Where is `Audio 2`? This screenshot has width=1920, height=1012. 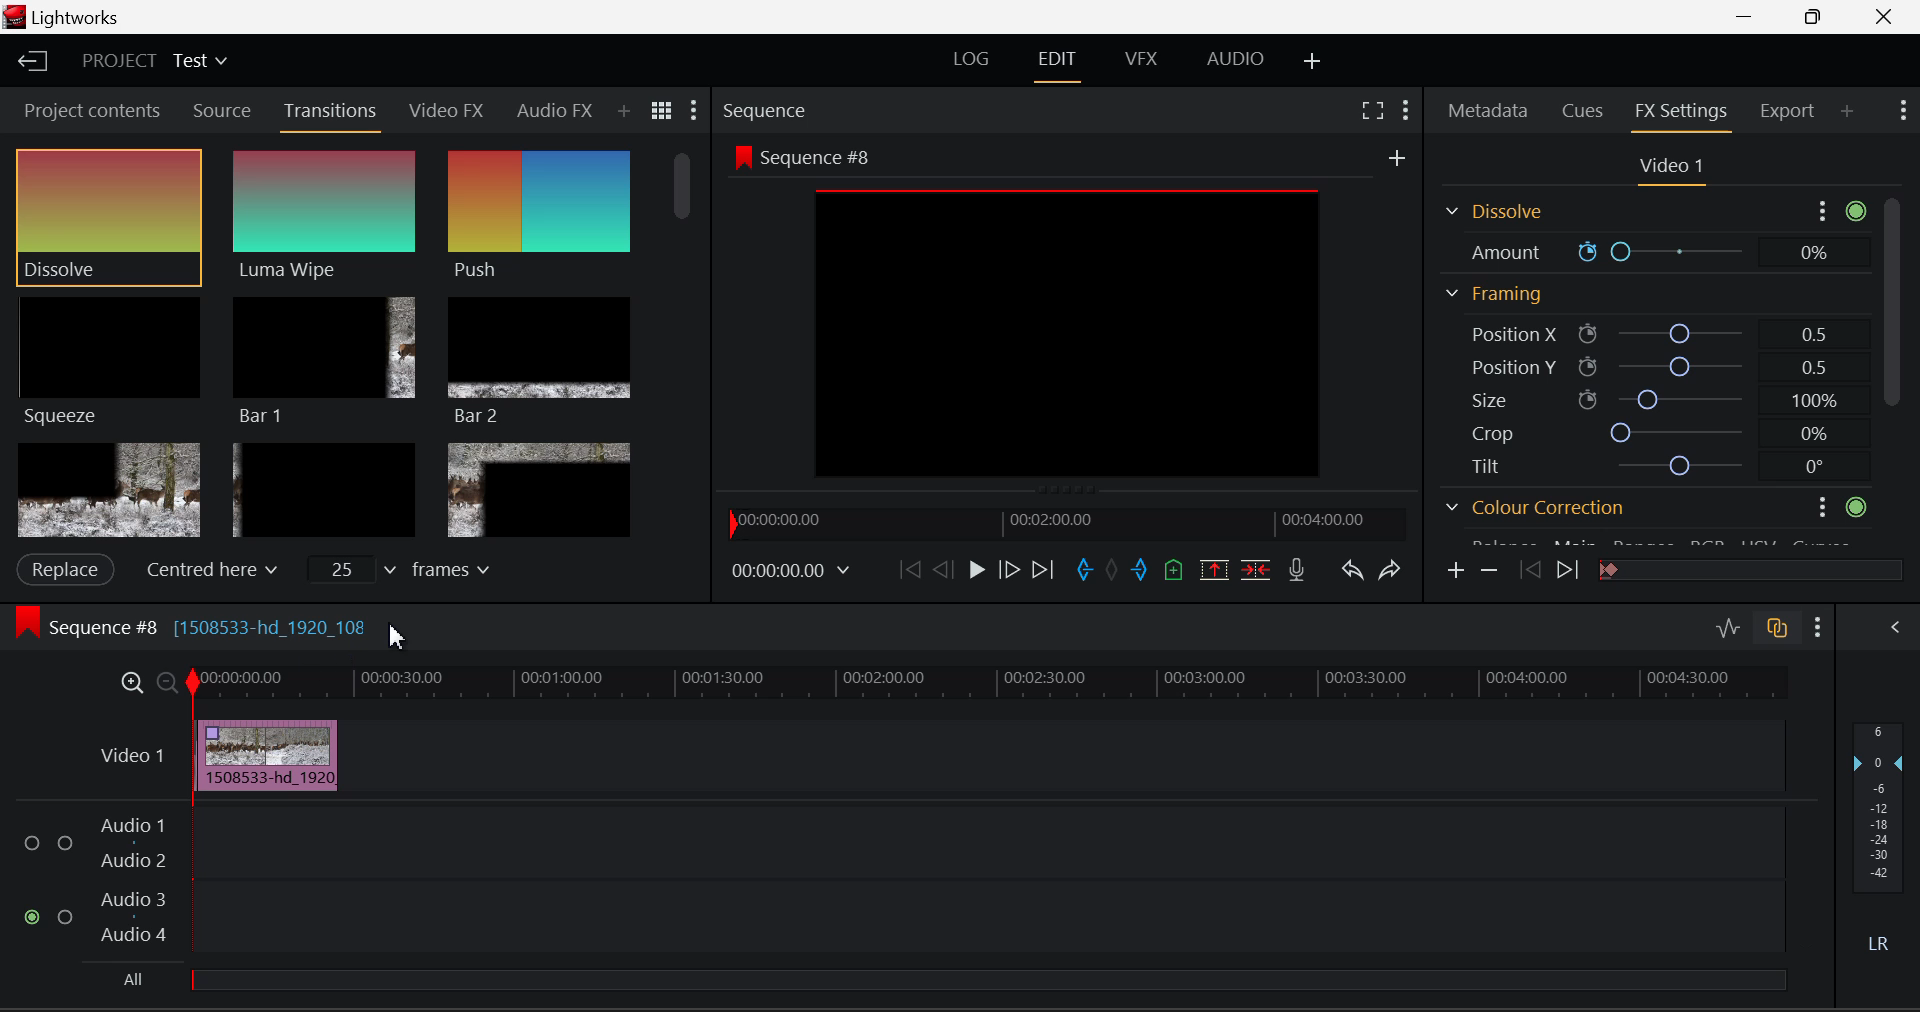
Audio 2 is located at coordinates (132, 862).